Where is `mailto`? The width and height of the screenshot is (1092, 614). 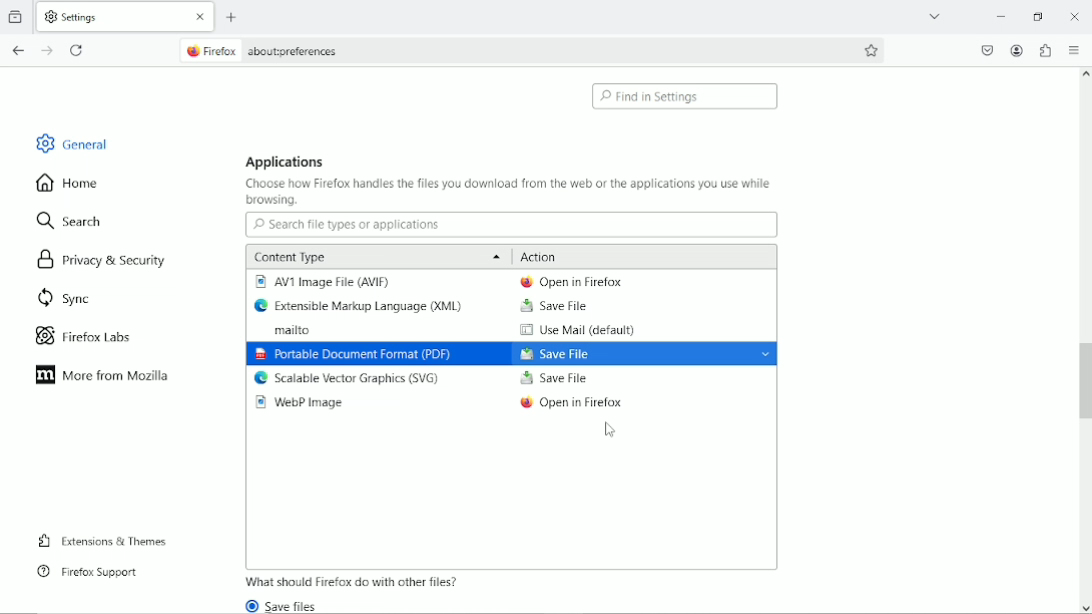
mailto is located at coordinates (285, 331).